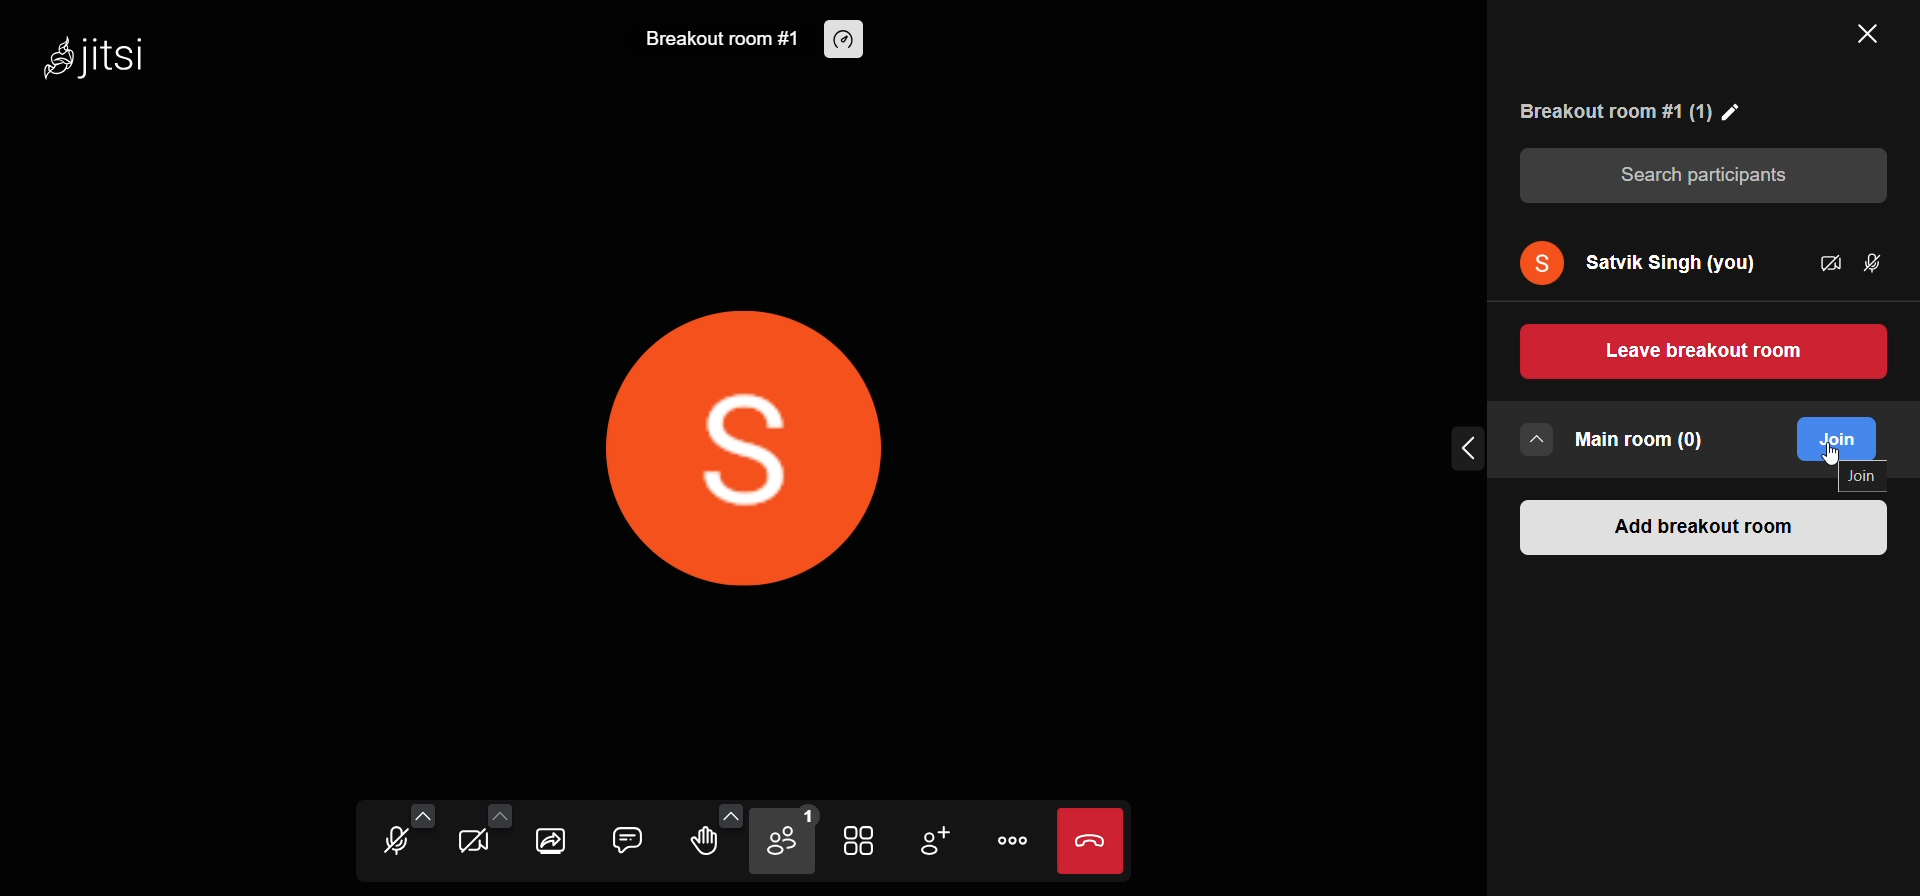 The height and width of the screenshot is (896, 1920). Describe the element at coordinates (846, 41) in the screenshot. I see `performance setting` at that location.